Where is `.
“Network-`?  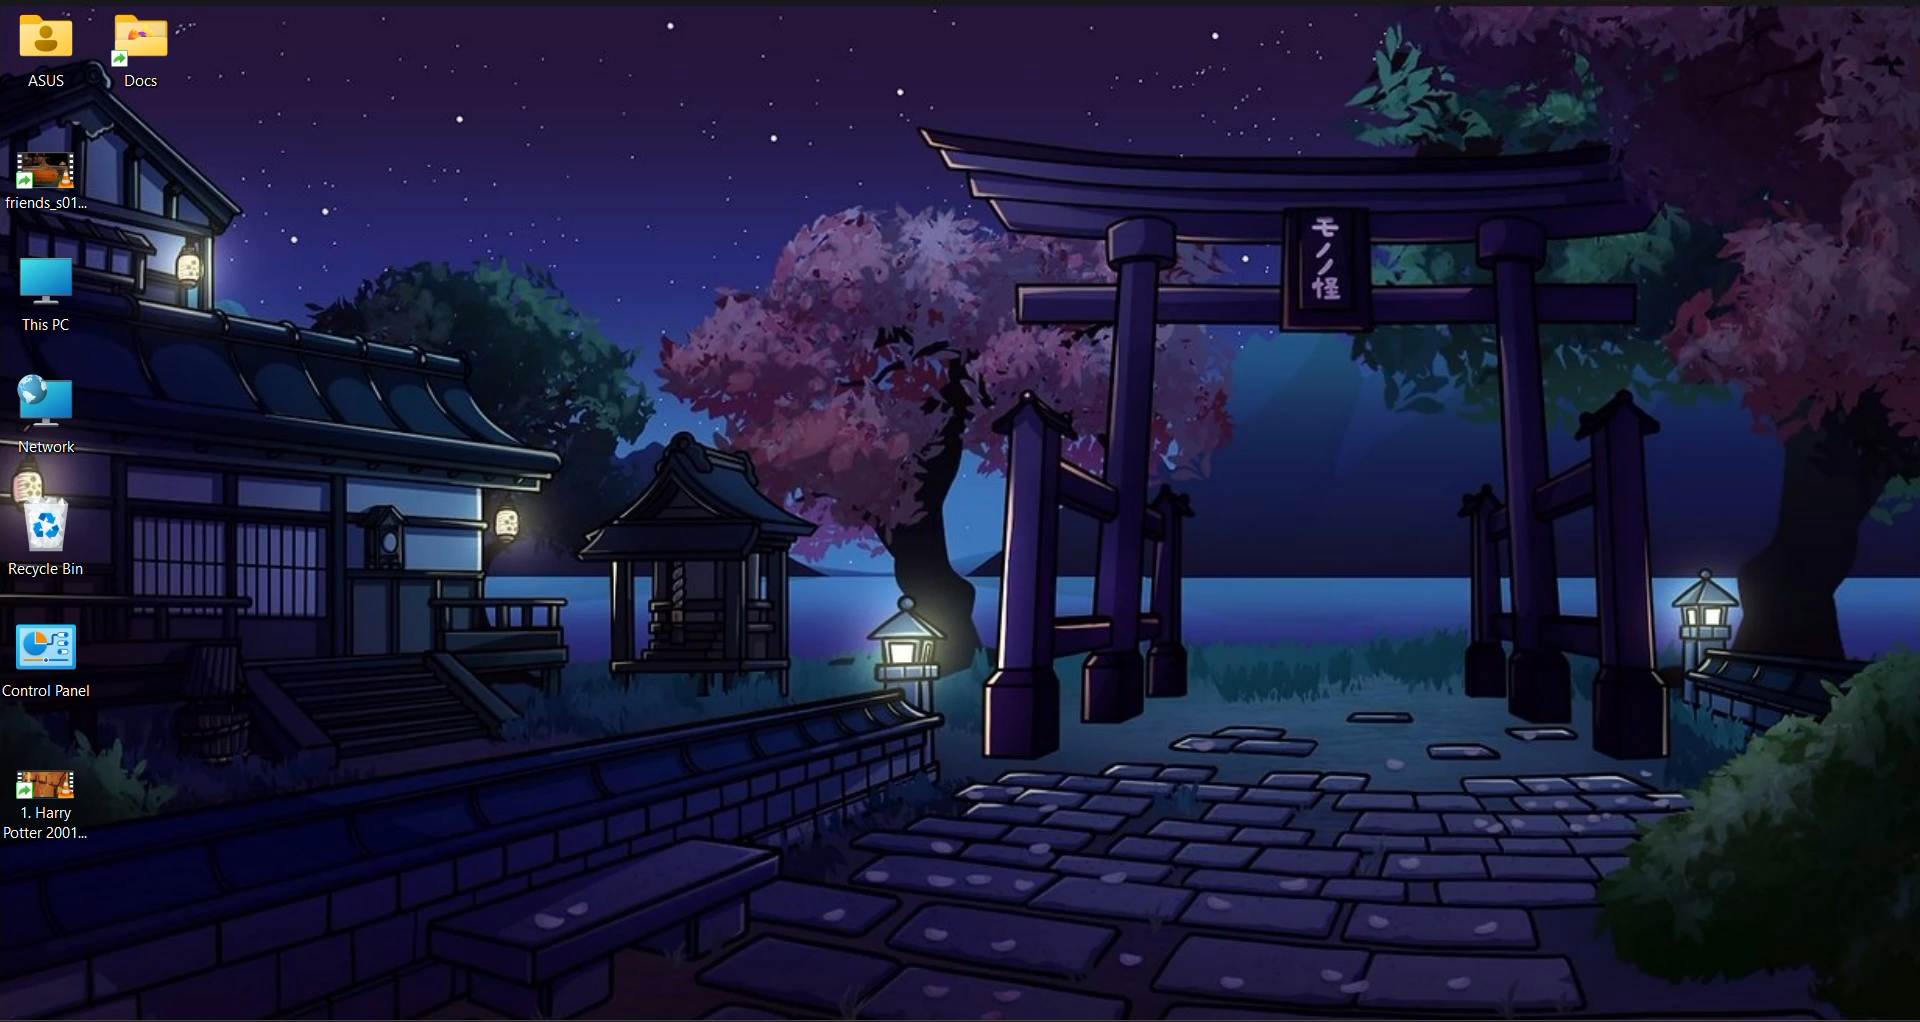
.
“Network- is located at coordinates (59, 417).